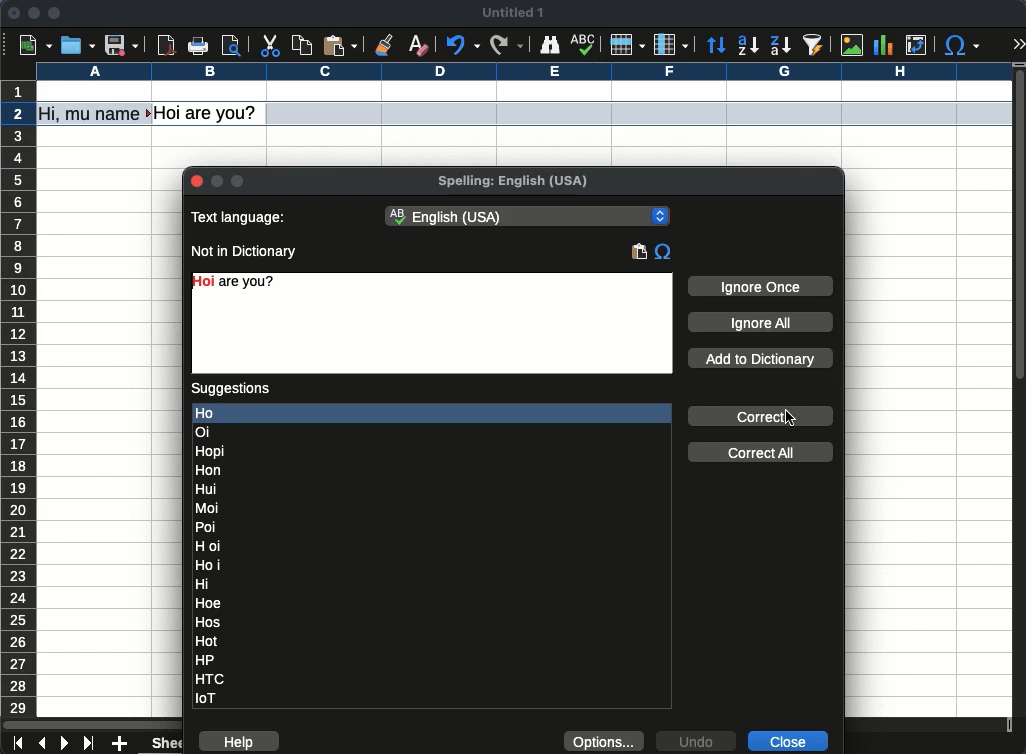 The height and width of the screenshot is (754, 1026). Describe the element at coordinates (962, 46) in the screenshot. I see `special character` at that location.